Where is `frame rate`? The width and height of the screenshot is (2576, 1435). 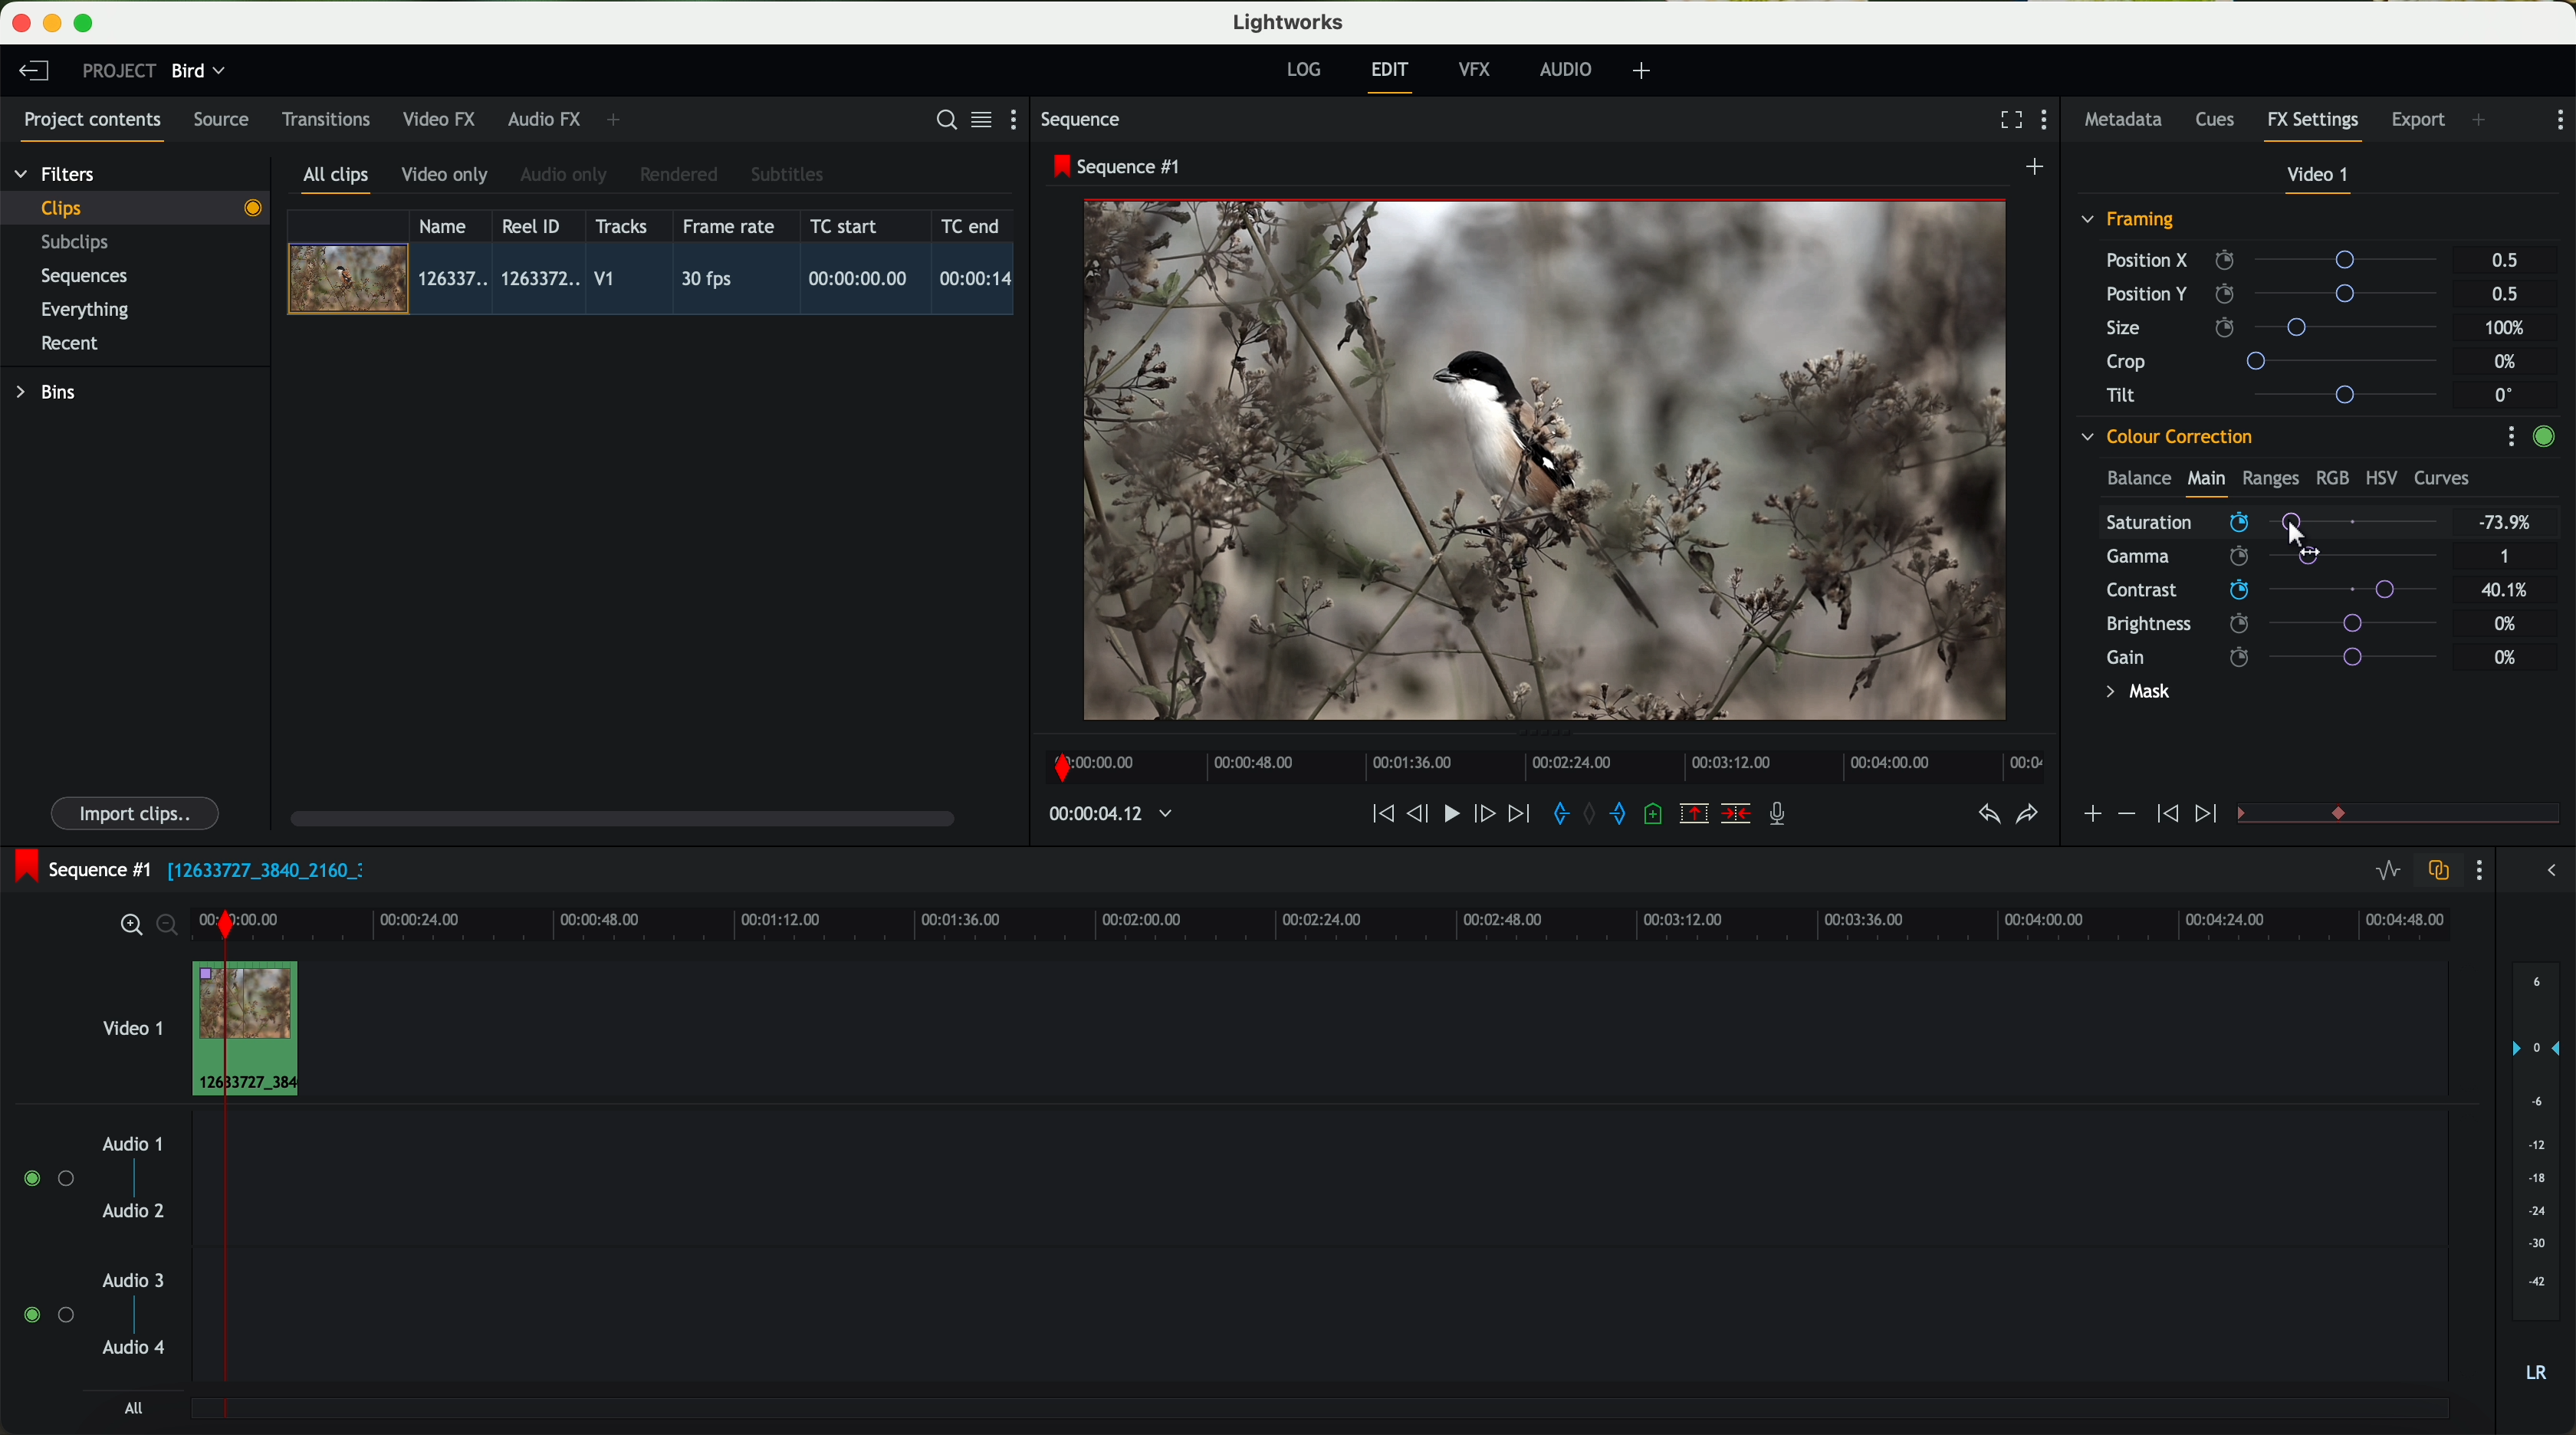
frame rate is located at coordinates (729, 227).